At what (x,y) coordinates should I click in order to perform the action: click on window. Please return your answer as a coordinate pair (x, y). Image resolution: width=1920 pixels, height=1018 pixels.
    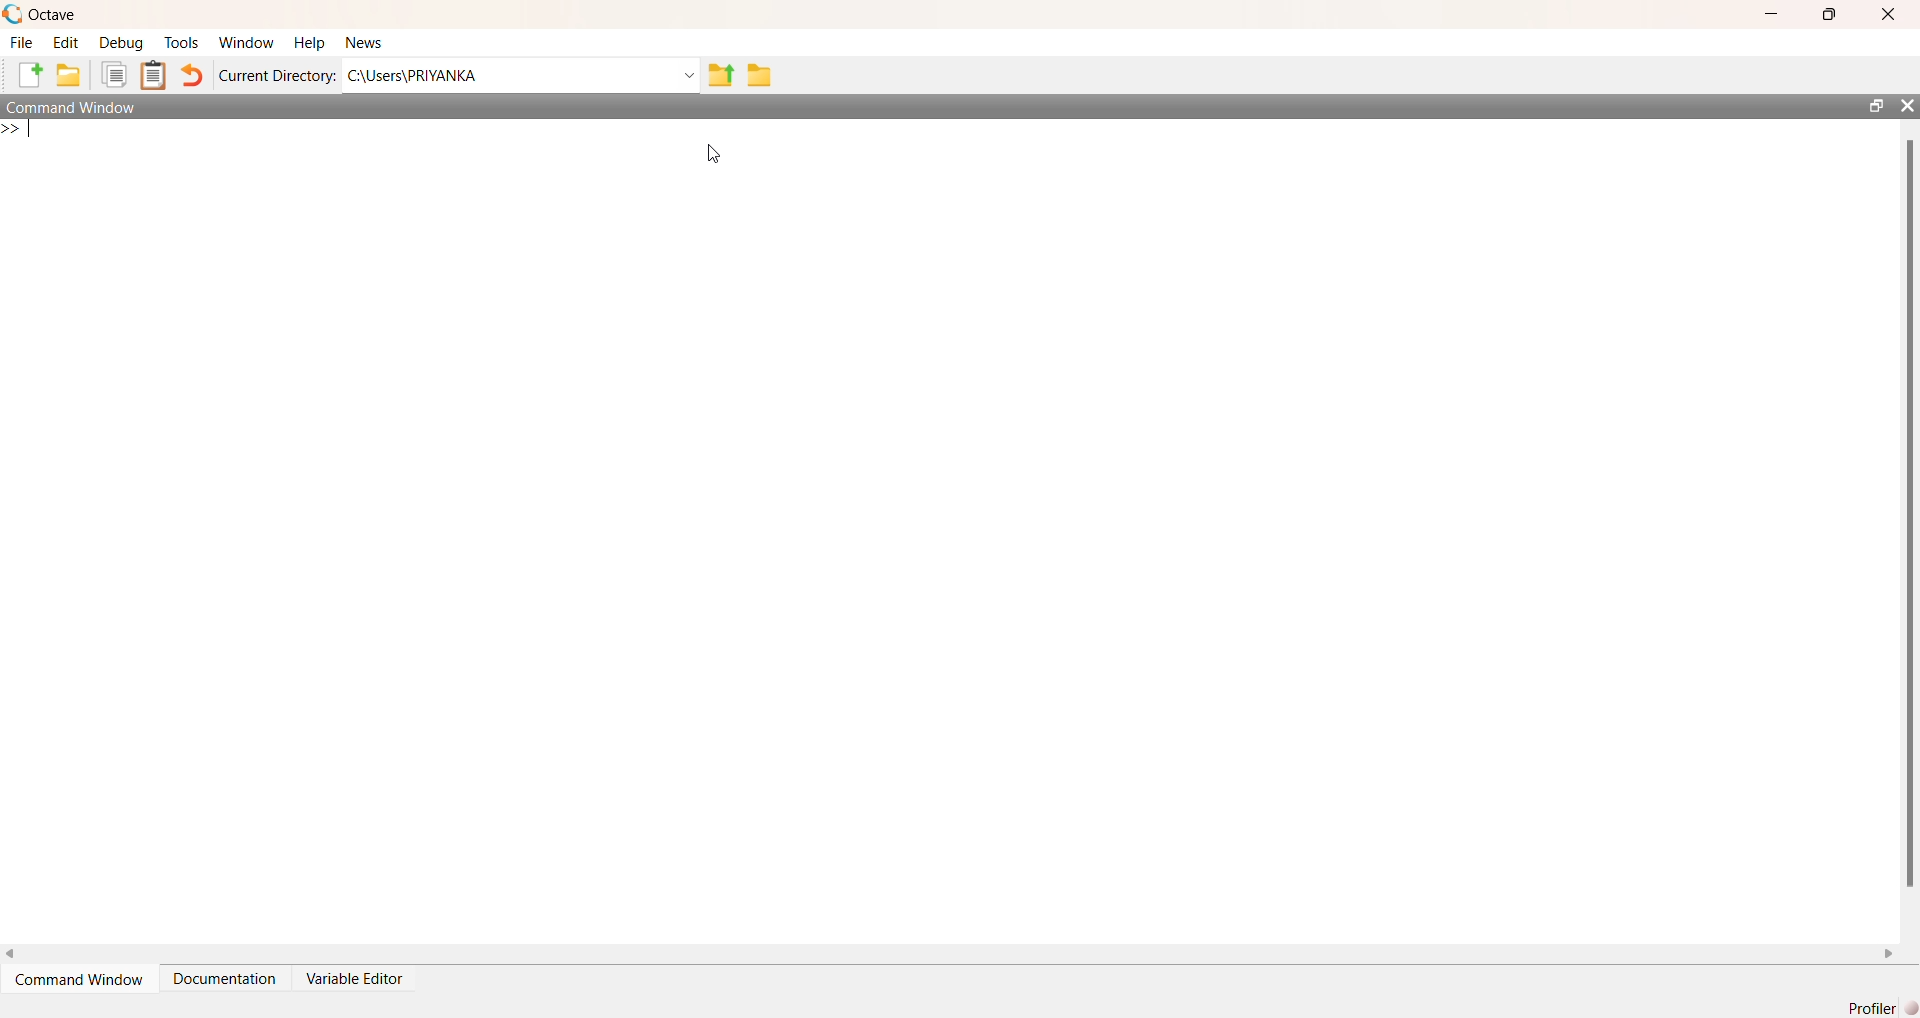
    Looking at the image, I should click on (246, 41).